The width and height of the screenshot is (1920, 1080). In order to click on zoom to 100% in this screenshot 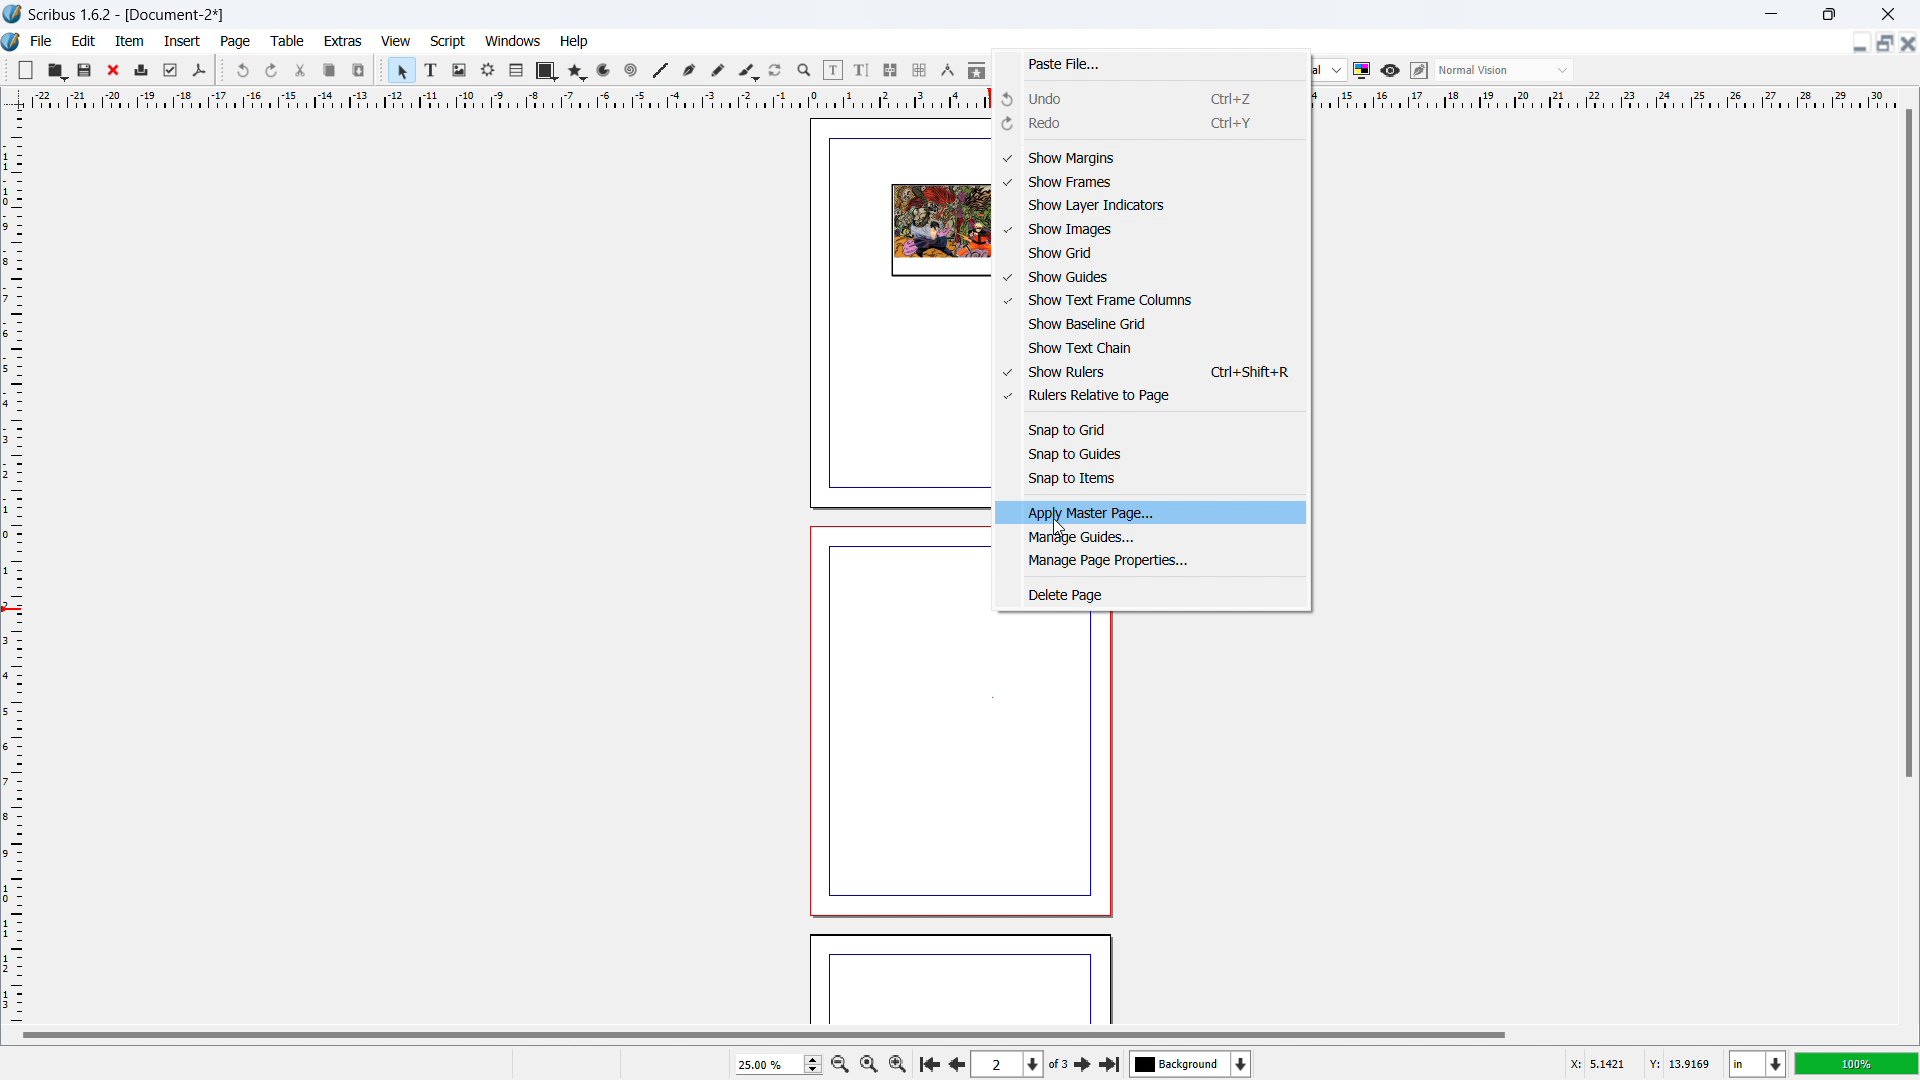, I will do `click(868, 1062)`.